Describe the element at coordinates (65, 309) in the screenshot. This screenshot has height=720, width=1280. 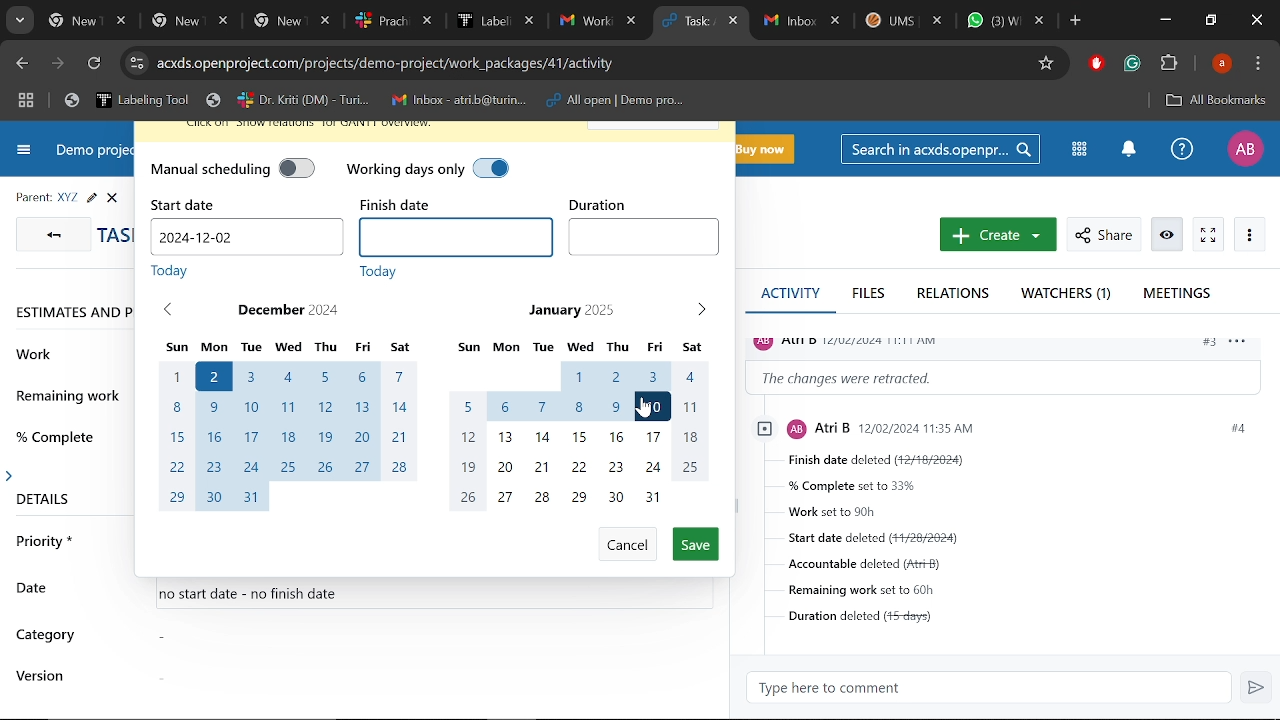
I see `Estimates and` at that location.